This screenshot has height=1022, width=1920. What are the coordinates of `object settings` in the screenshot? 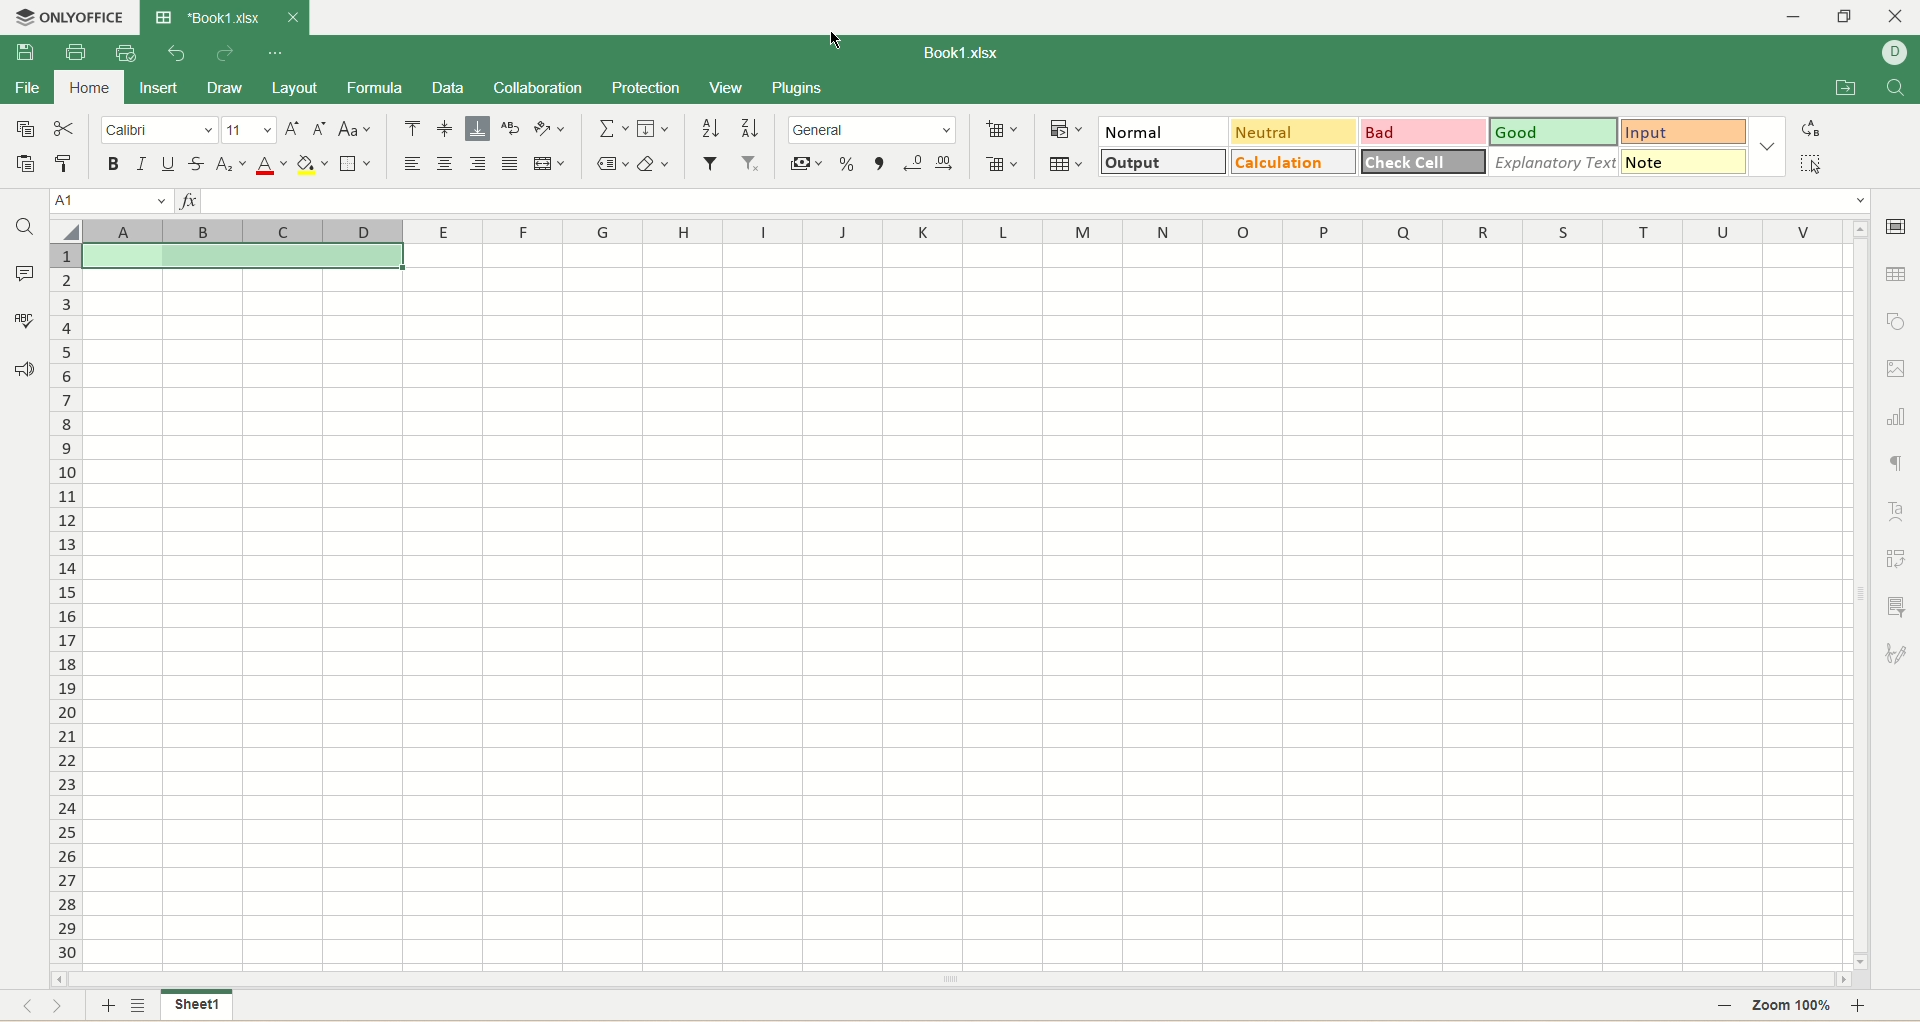 It's located at (1897, 320).